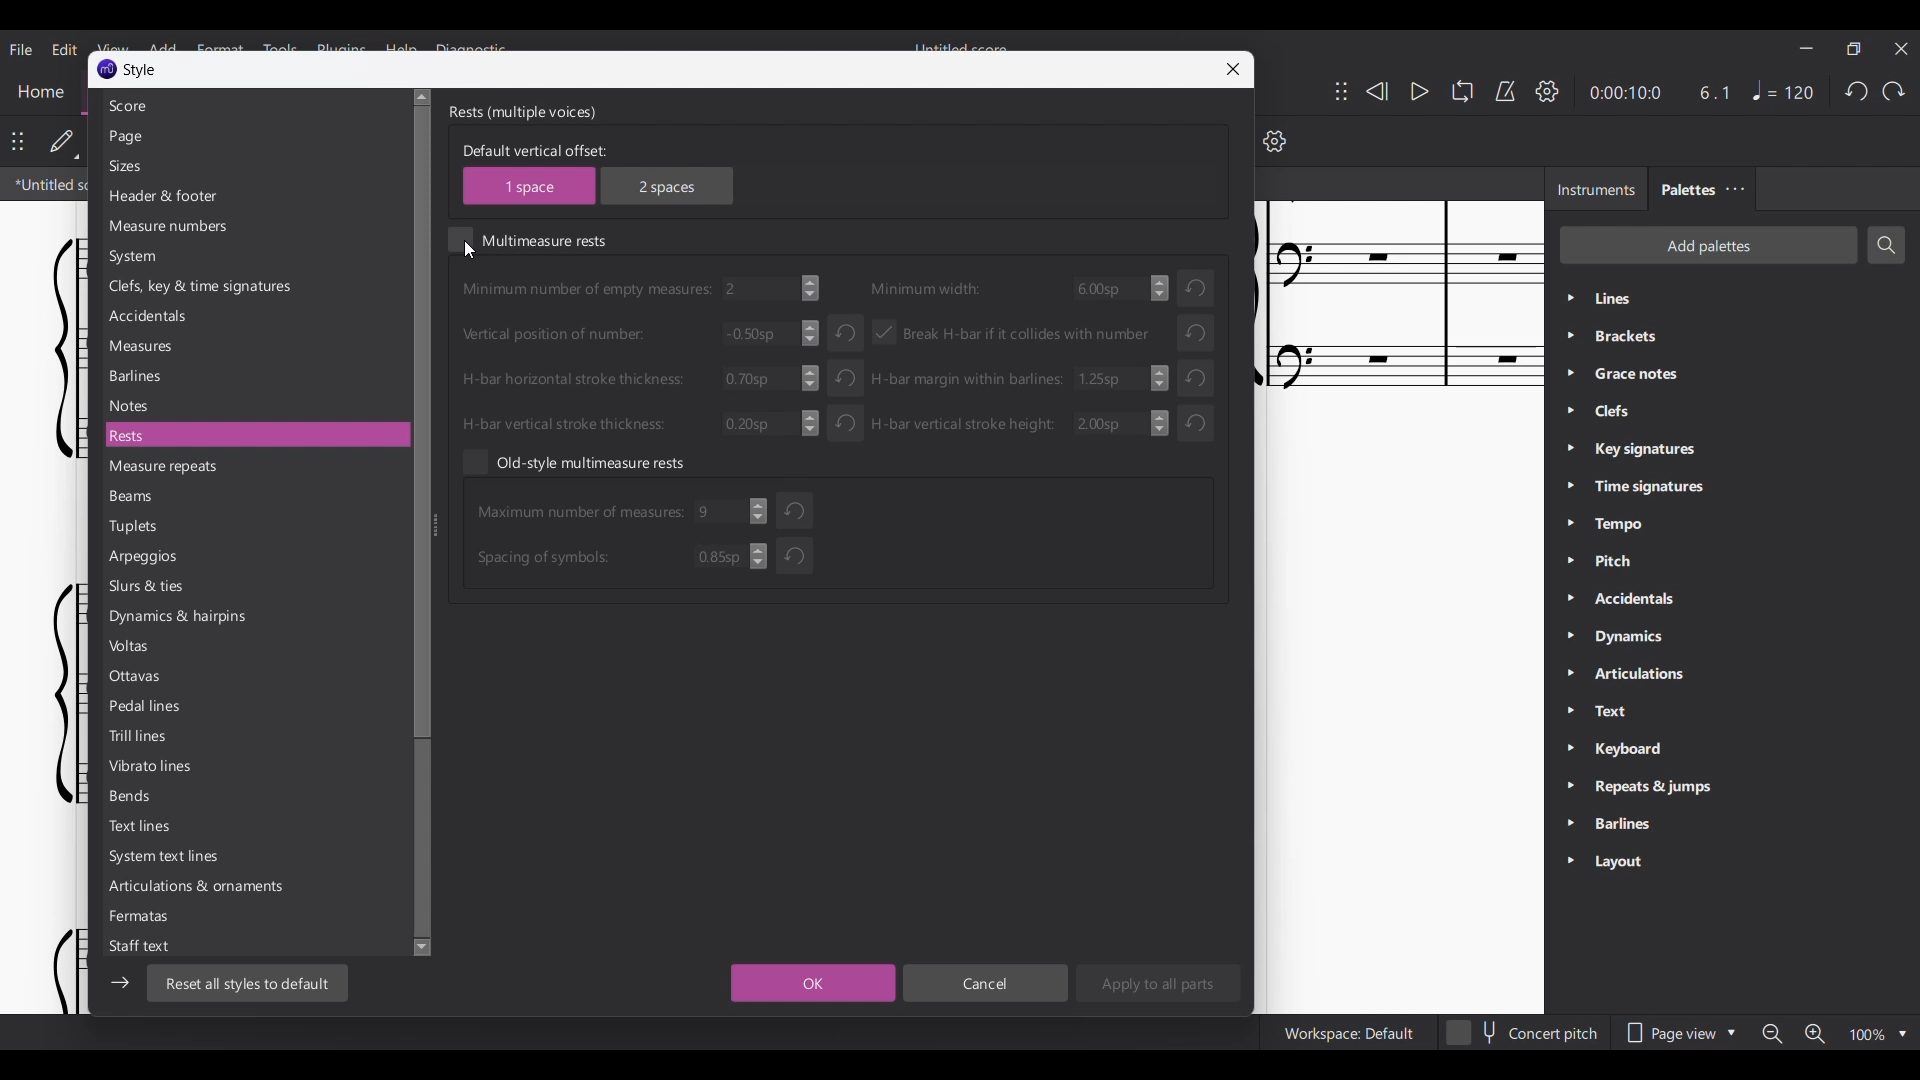 This screenshot has height=1080, width=1920. What do you see at coordinates (1658, 92) in the screenshot?
I see `Current duration and ratio` at bounding box center [1658, 92].